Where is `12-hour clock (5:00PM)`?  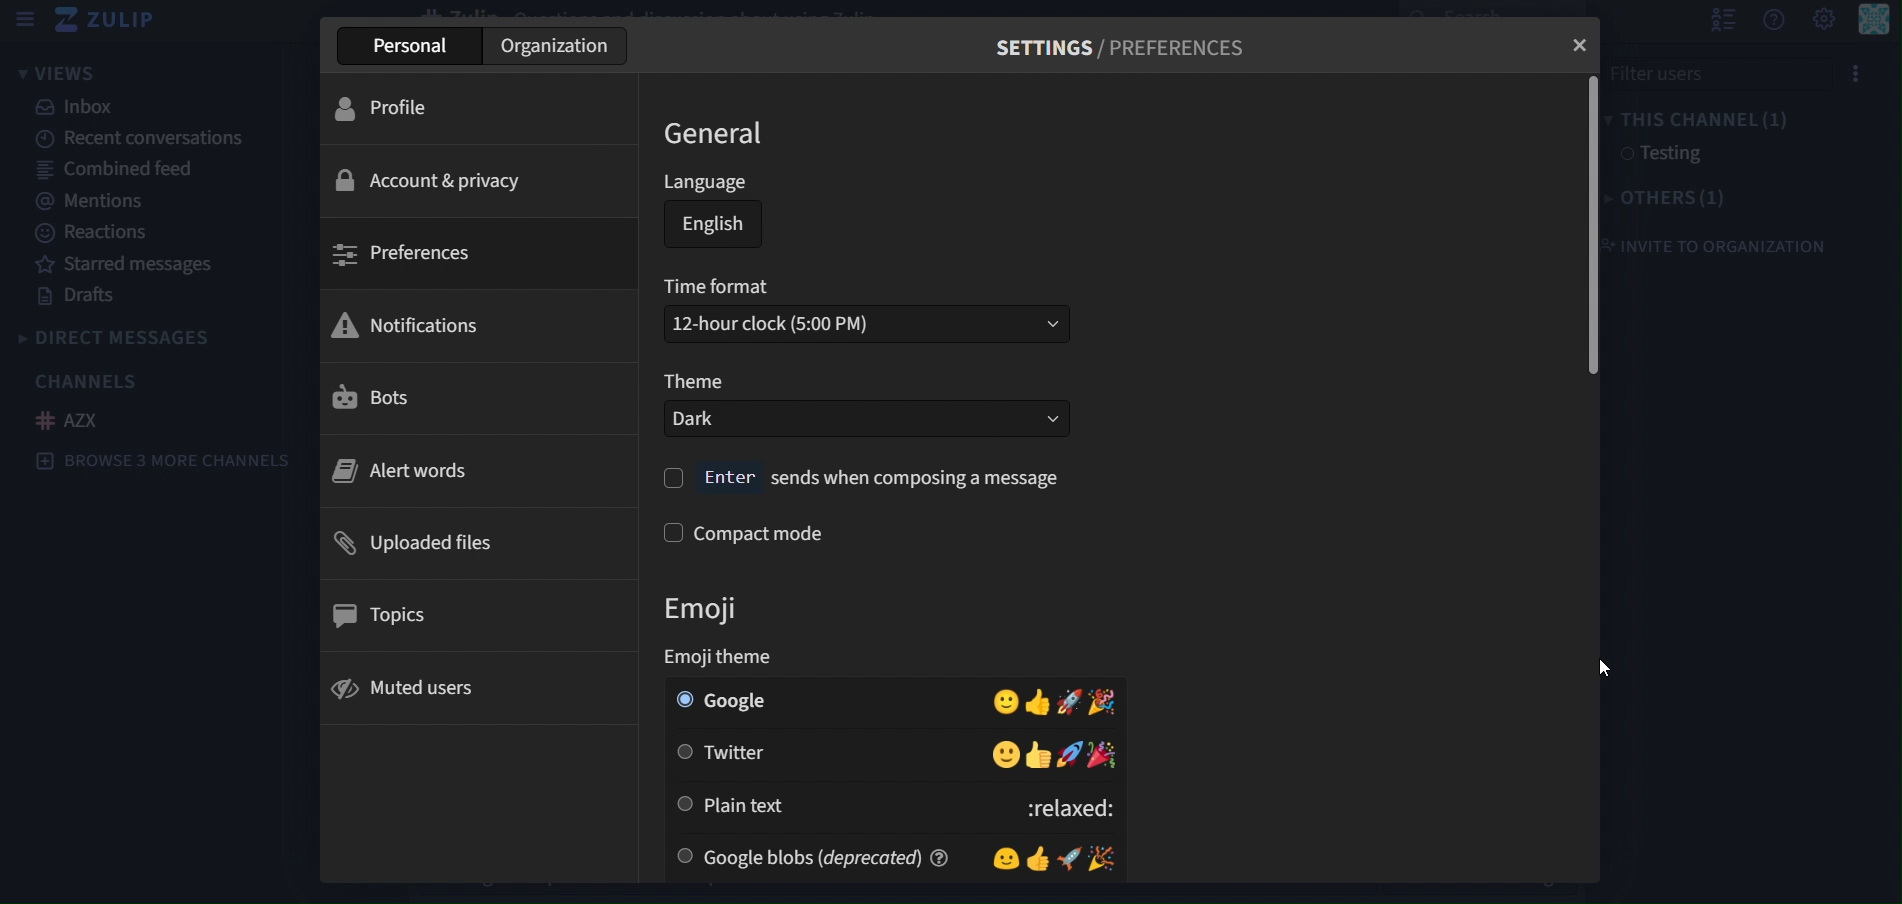
12-hour clock (5:00PM) is located at coordinates (868, 323).